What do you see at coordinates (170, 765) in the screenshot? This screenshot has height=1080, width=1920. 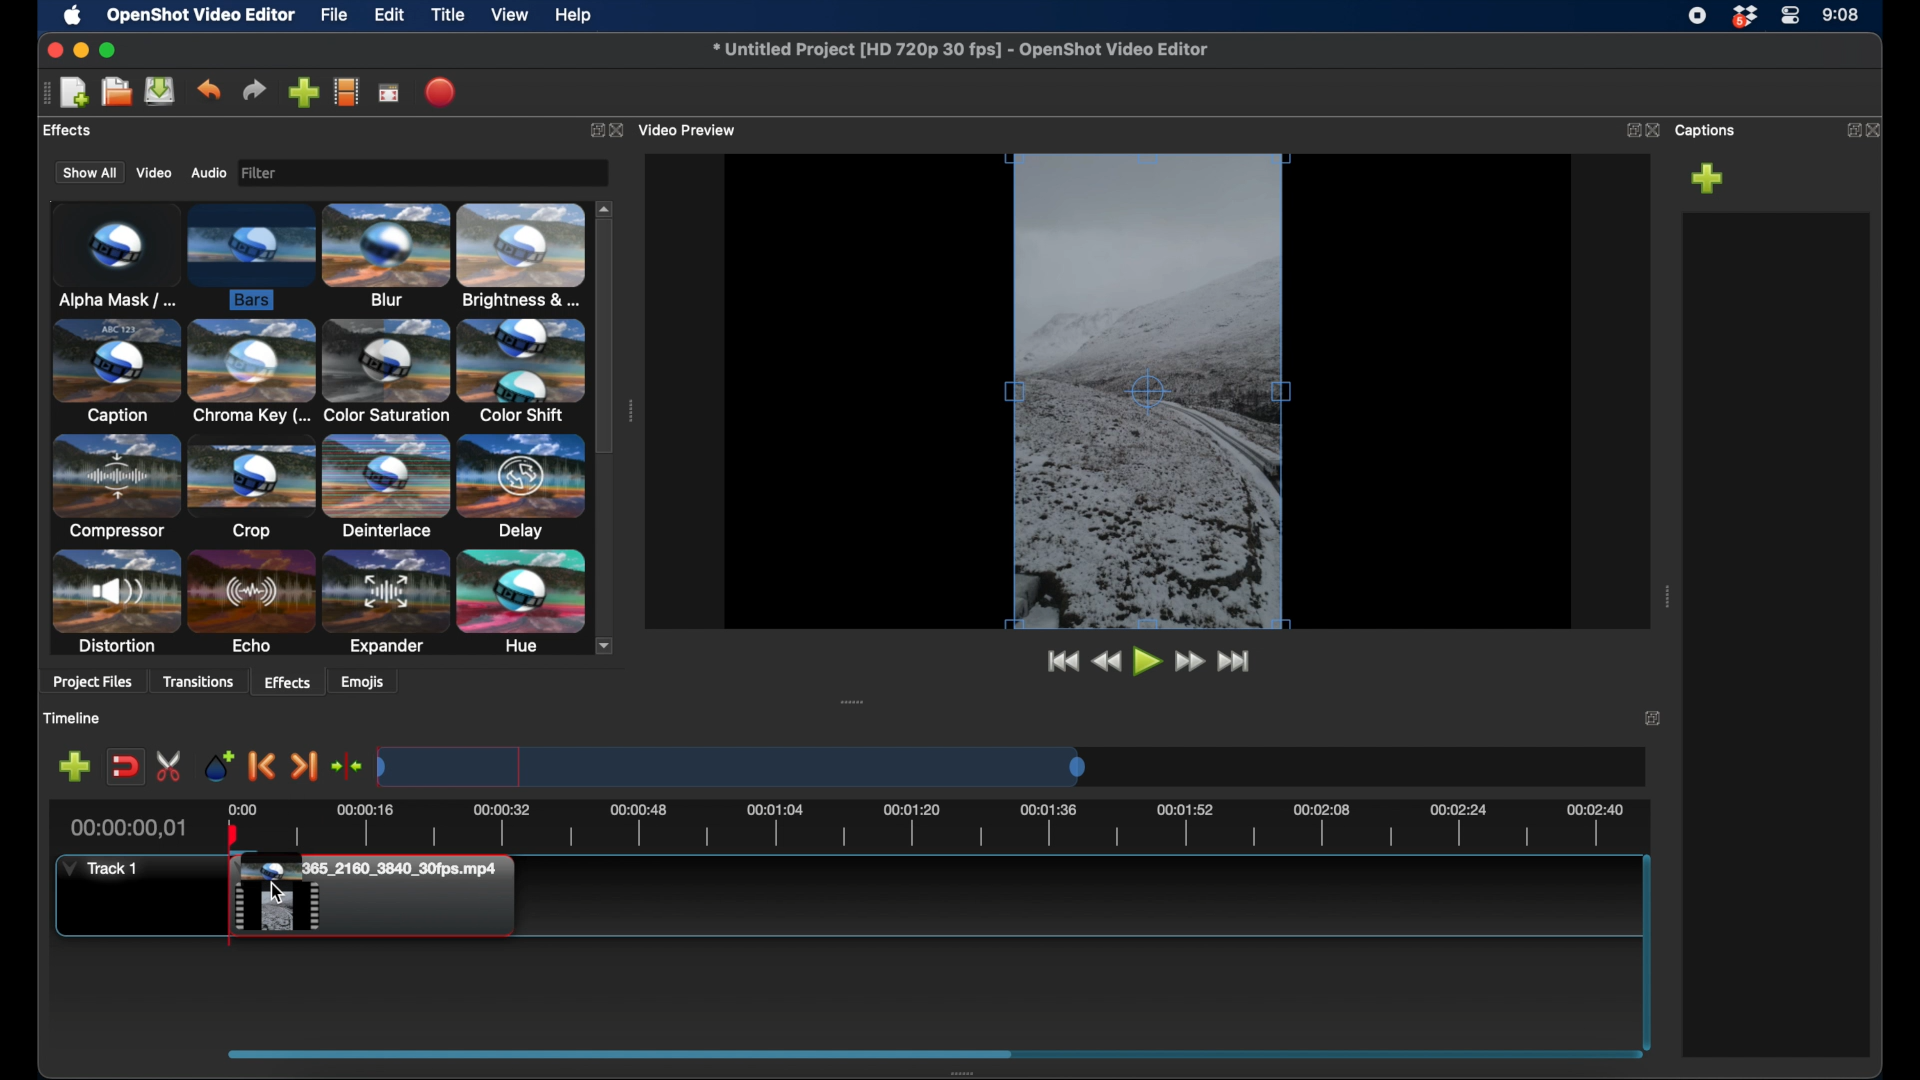 I see `enable razor` at bounding box center [170, 765].